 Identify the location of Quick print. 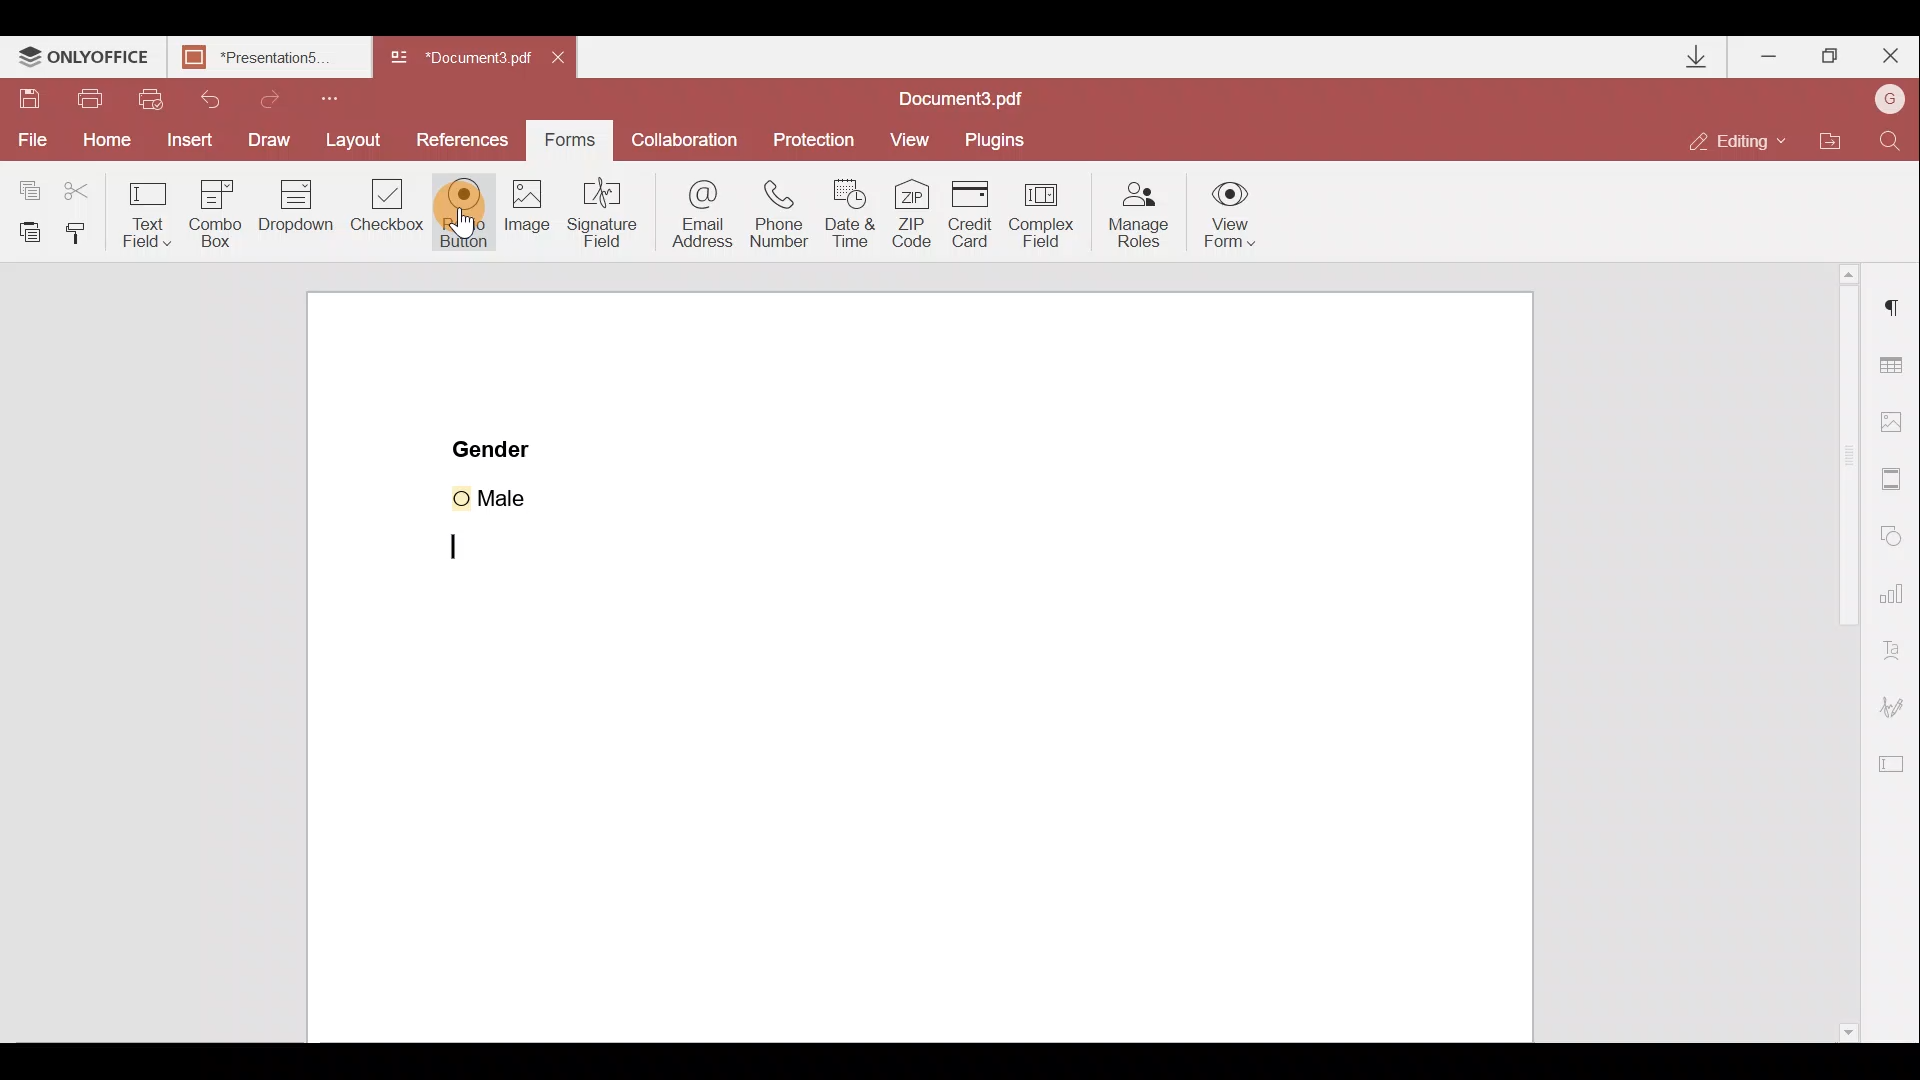
(158, 96).